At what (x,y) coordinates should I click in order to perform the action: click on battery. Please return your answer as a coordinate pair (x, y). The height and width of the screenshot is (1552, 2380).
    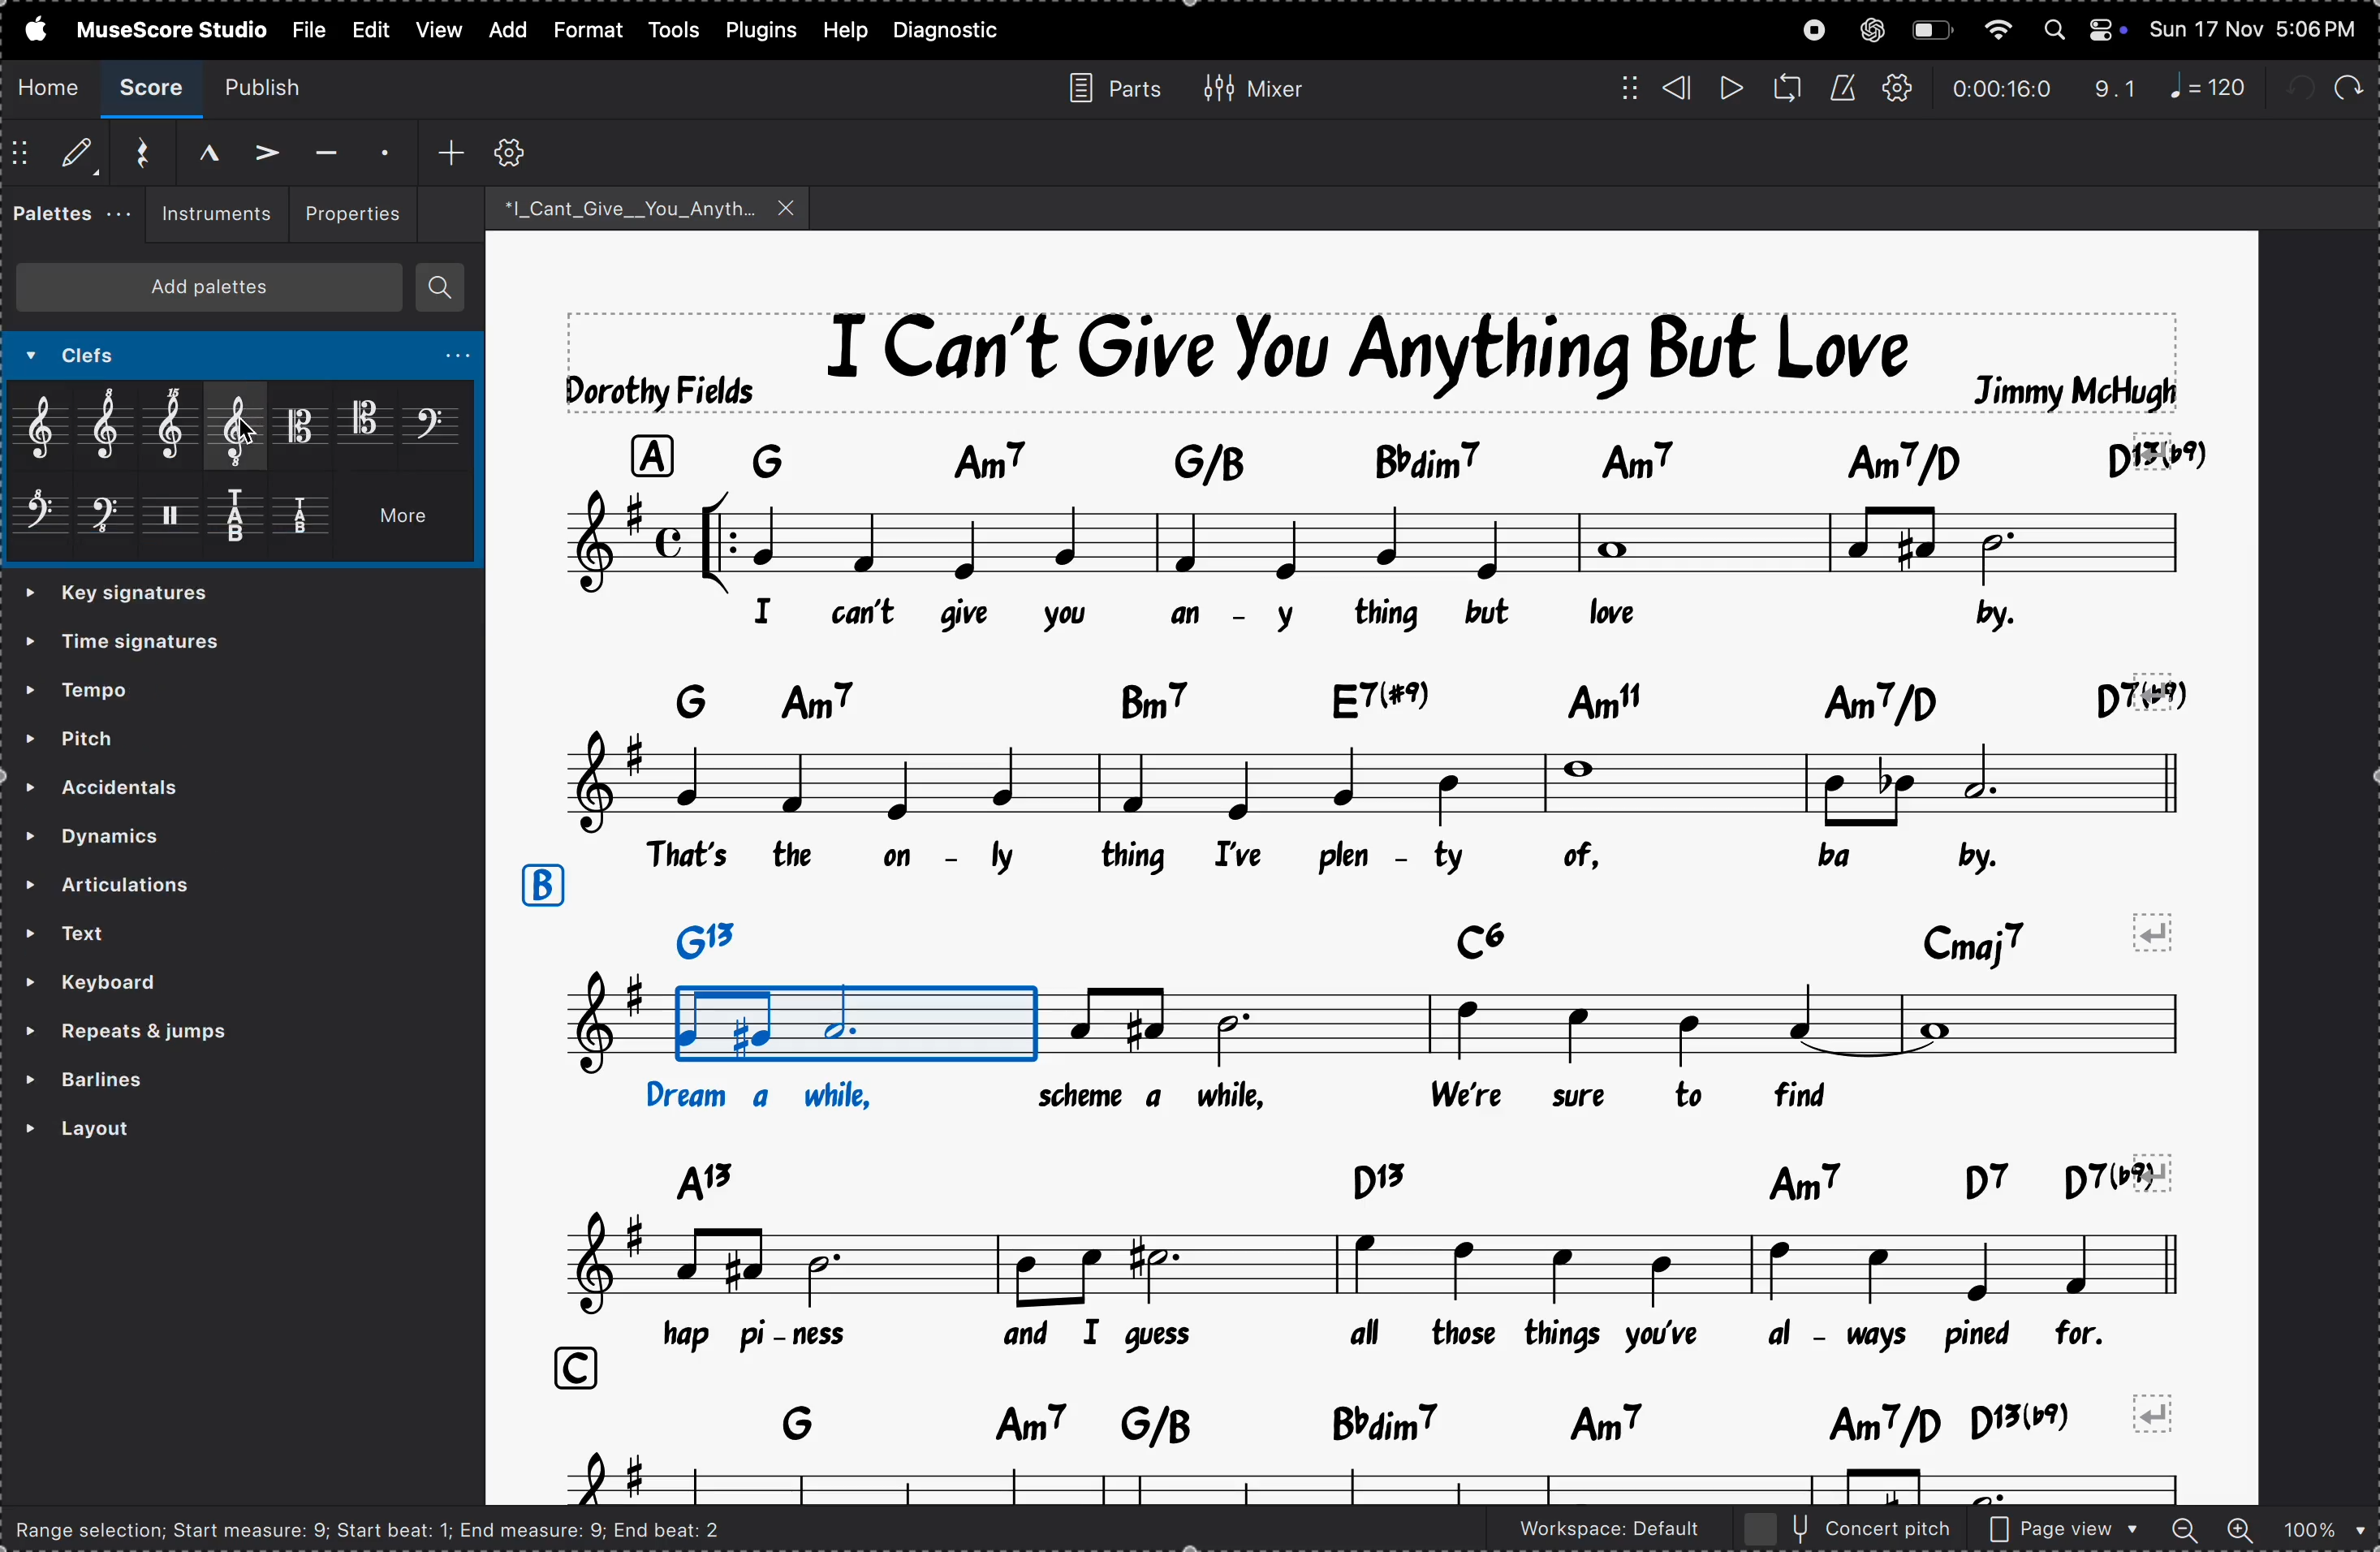
    Looking at the image, I should click on (1931, 31).